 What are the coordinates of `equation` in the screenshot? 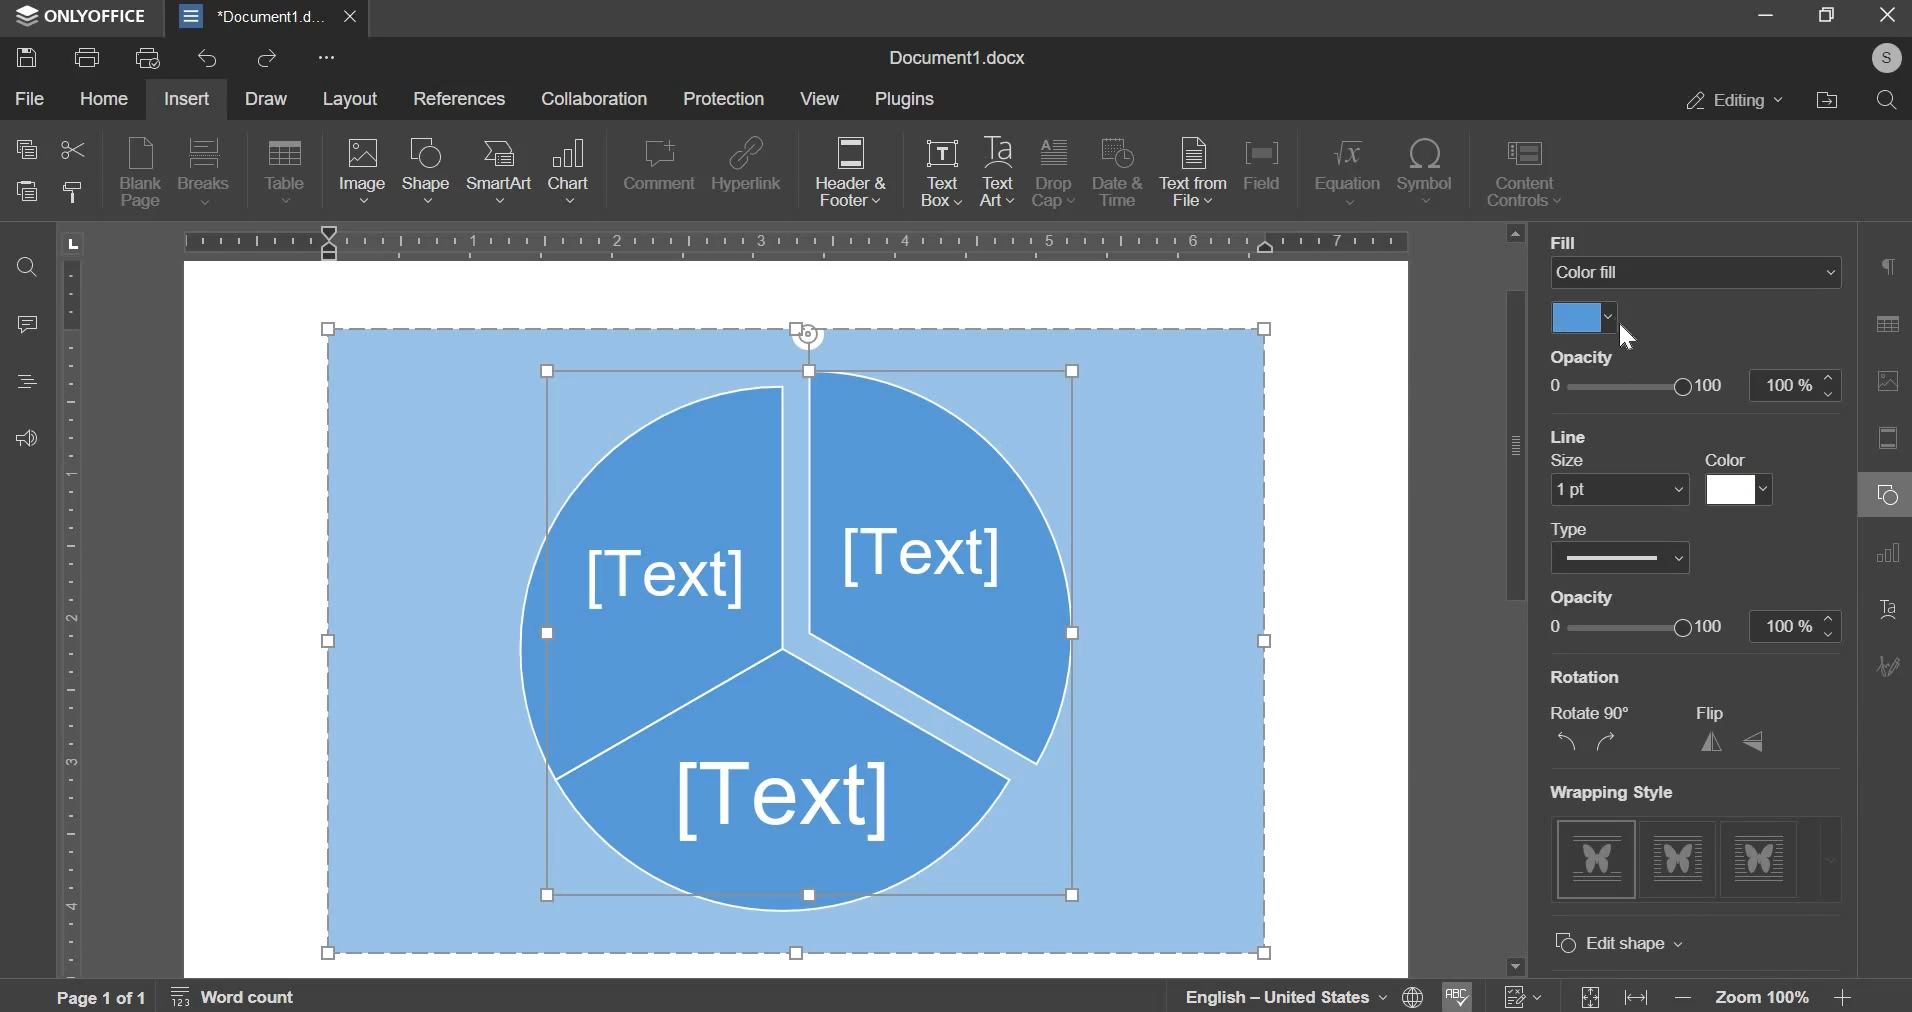 It's located at (1348, 173).